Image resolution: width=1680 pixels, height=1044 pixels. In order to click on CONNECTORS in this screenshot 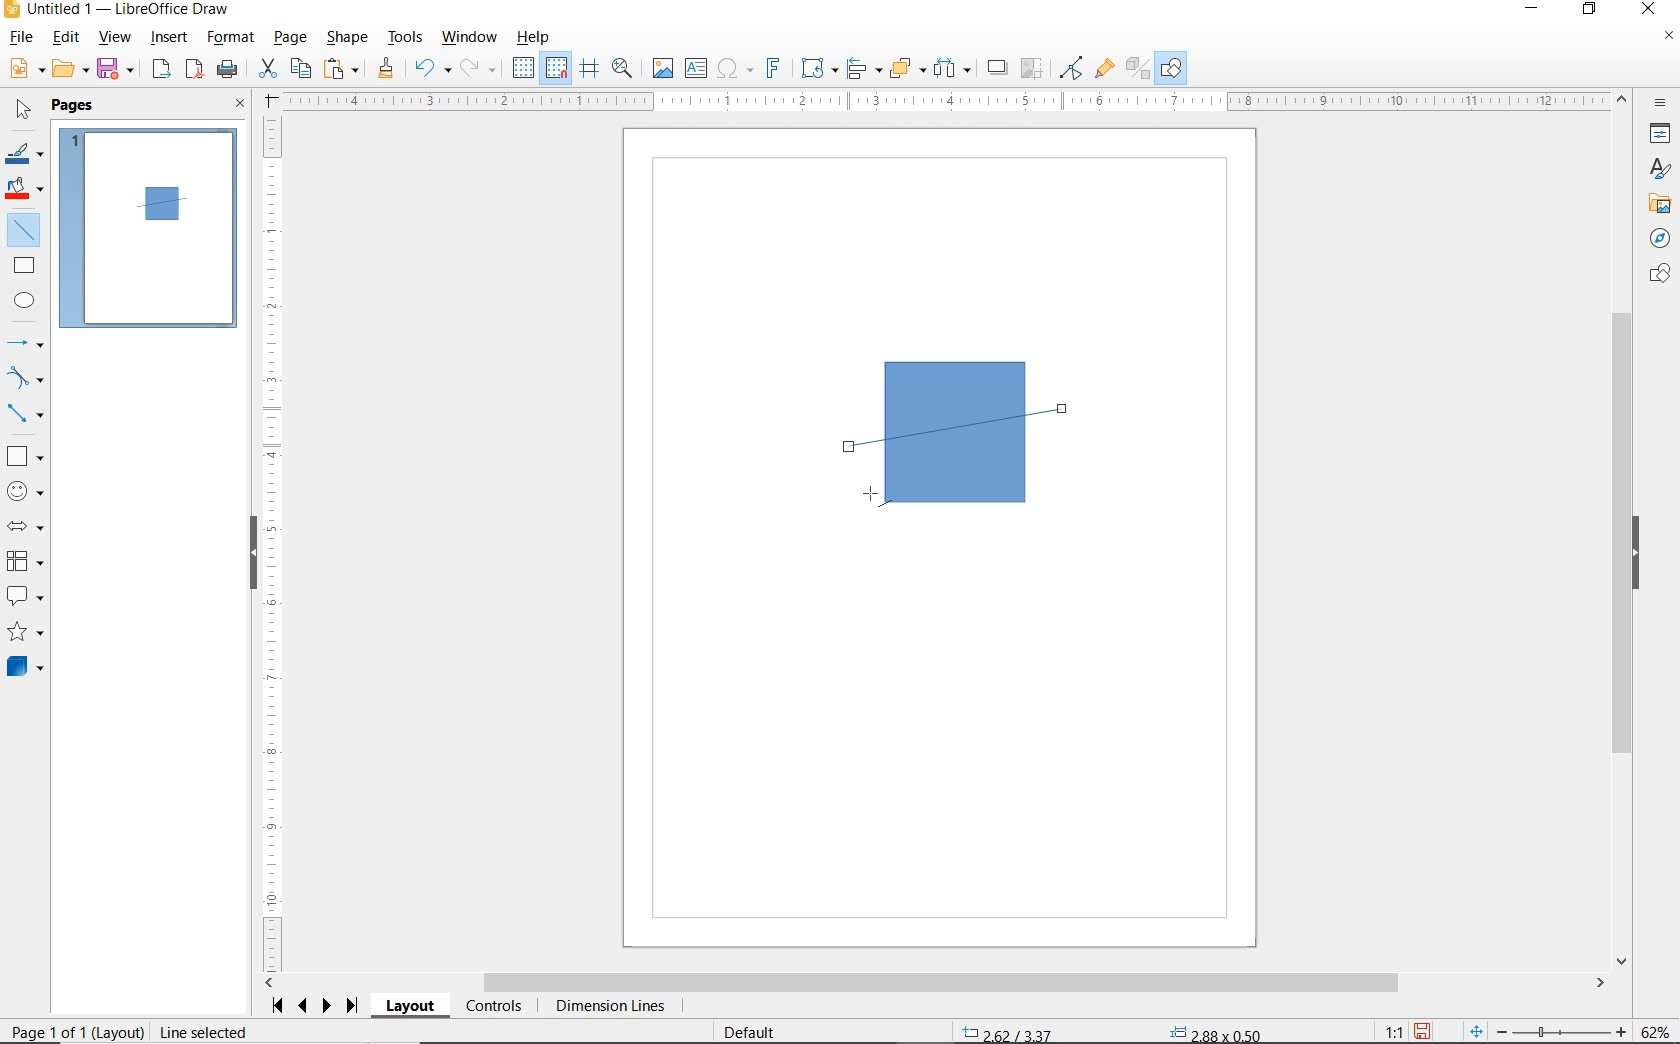, I will do `click(25, 415)`.